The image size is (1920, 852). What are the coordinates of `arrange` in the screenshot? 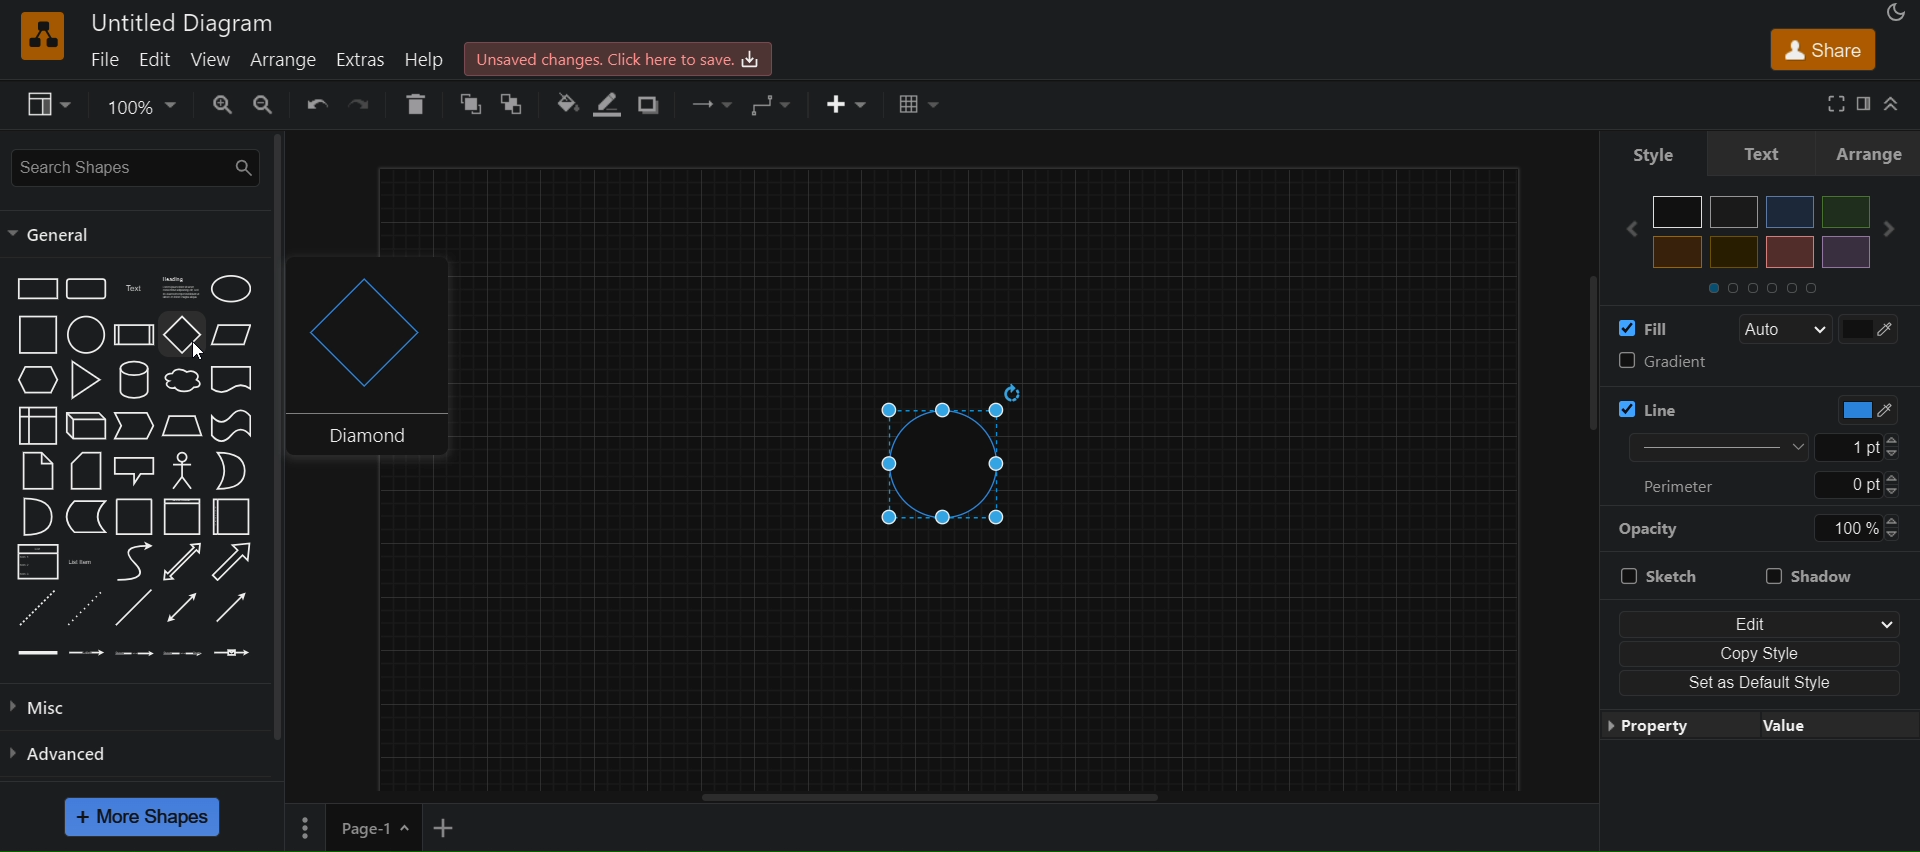 It's located at (1873, 153).